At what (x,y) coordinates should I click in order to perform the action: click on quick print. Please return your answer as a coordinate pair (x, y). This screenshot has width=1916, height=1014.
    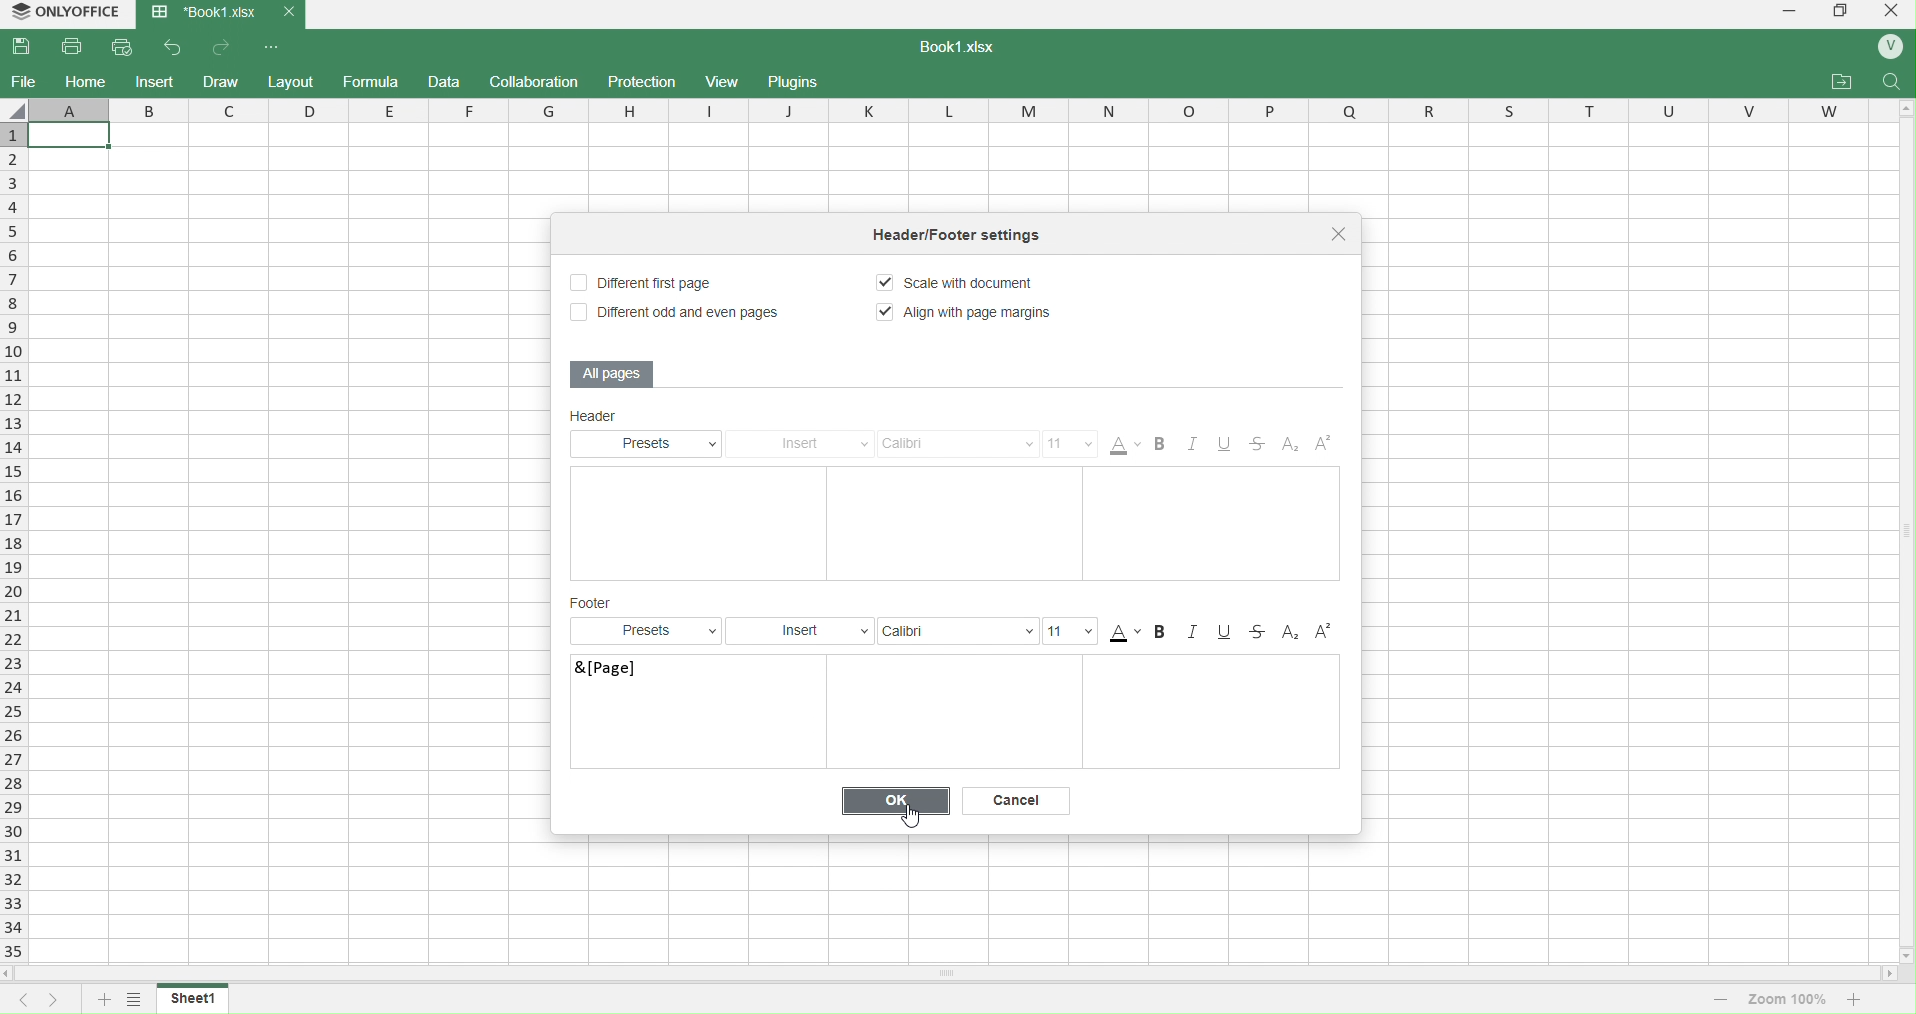
    Looking at the image, I should click on (126, 46).